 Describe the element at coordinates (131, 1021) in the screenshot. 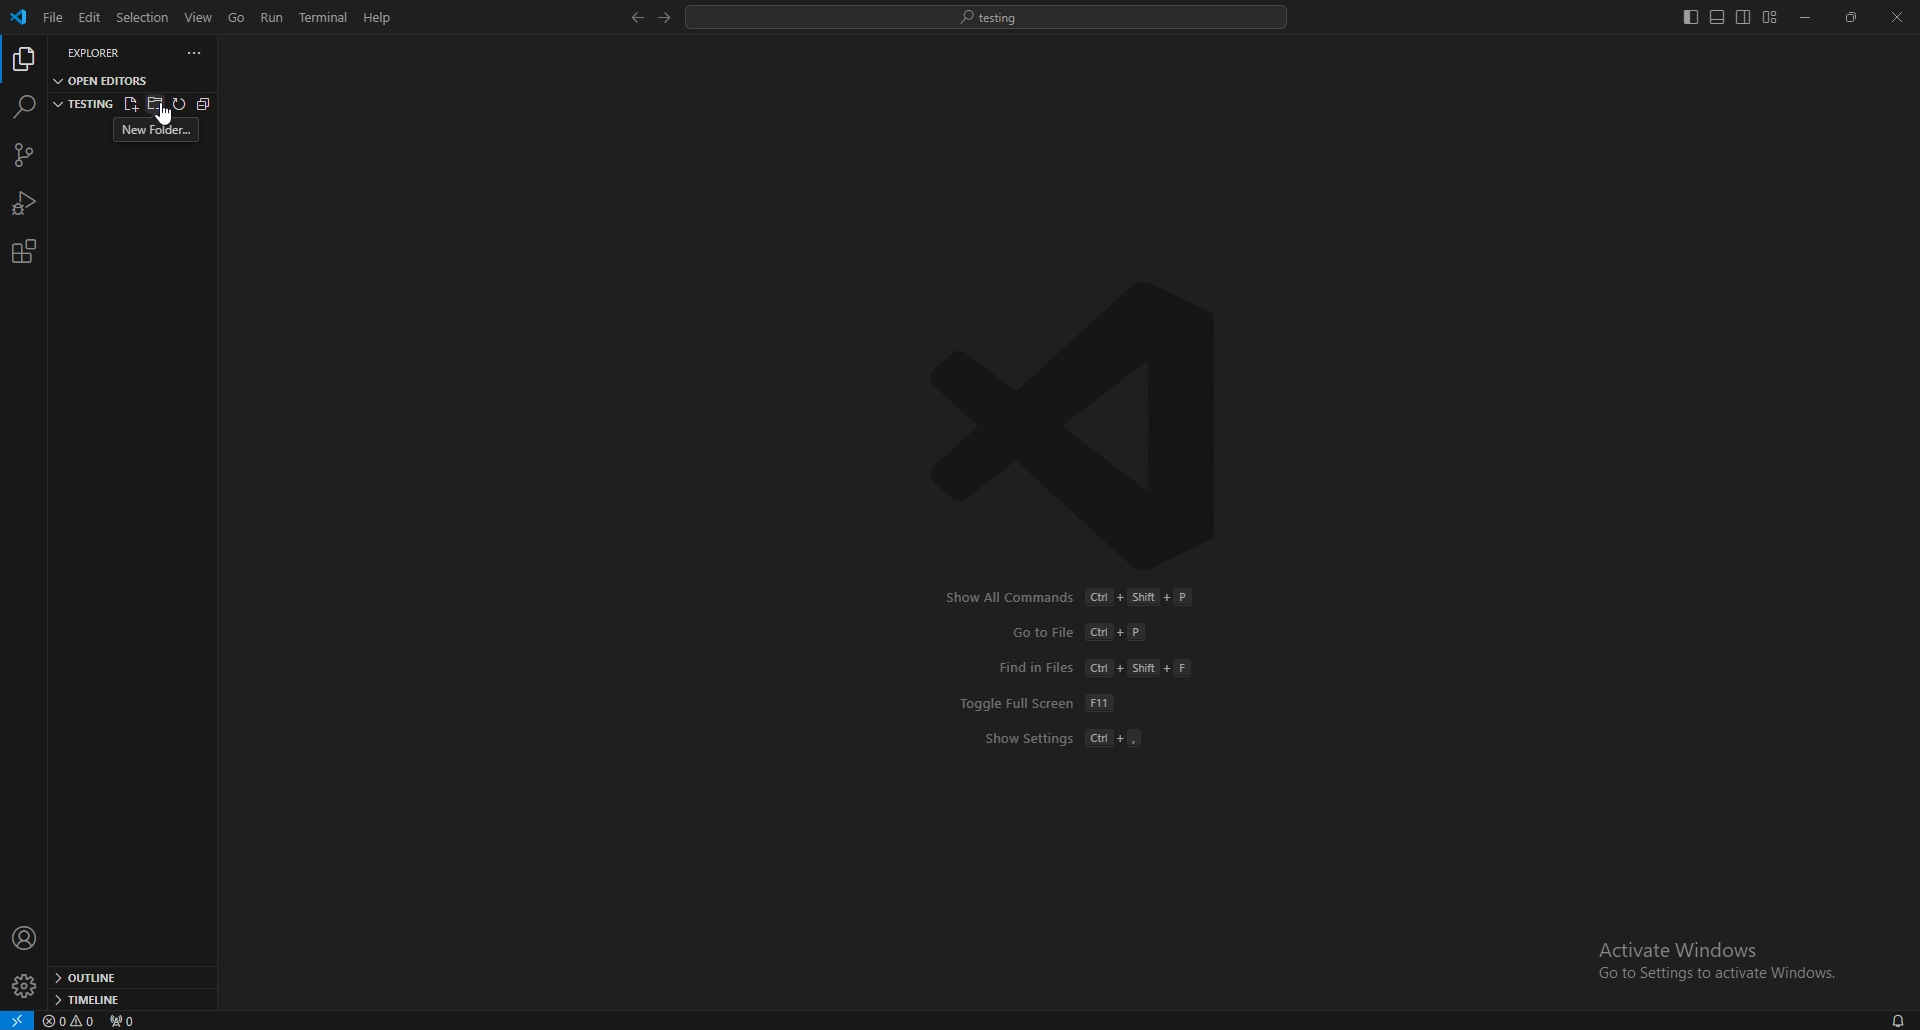

I see `ports forwarded` at that location.